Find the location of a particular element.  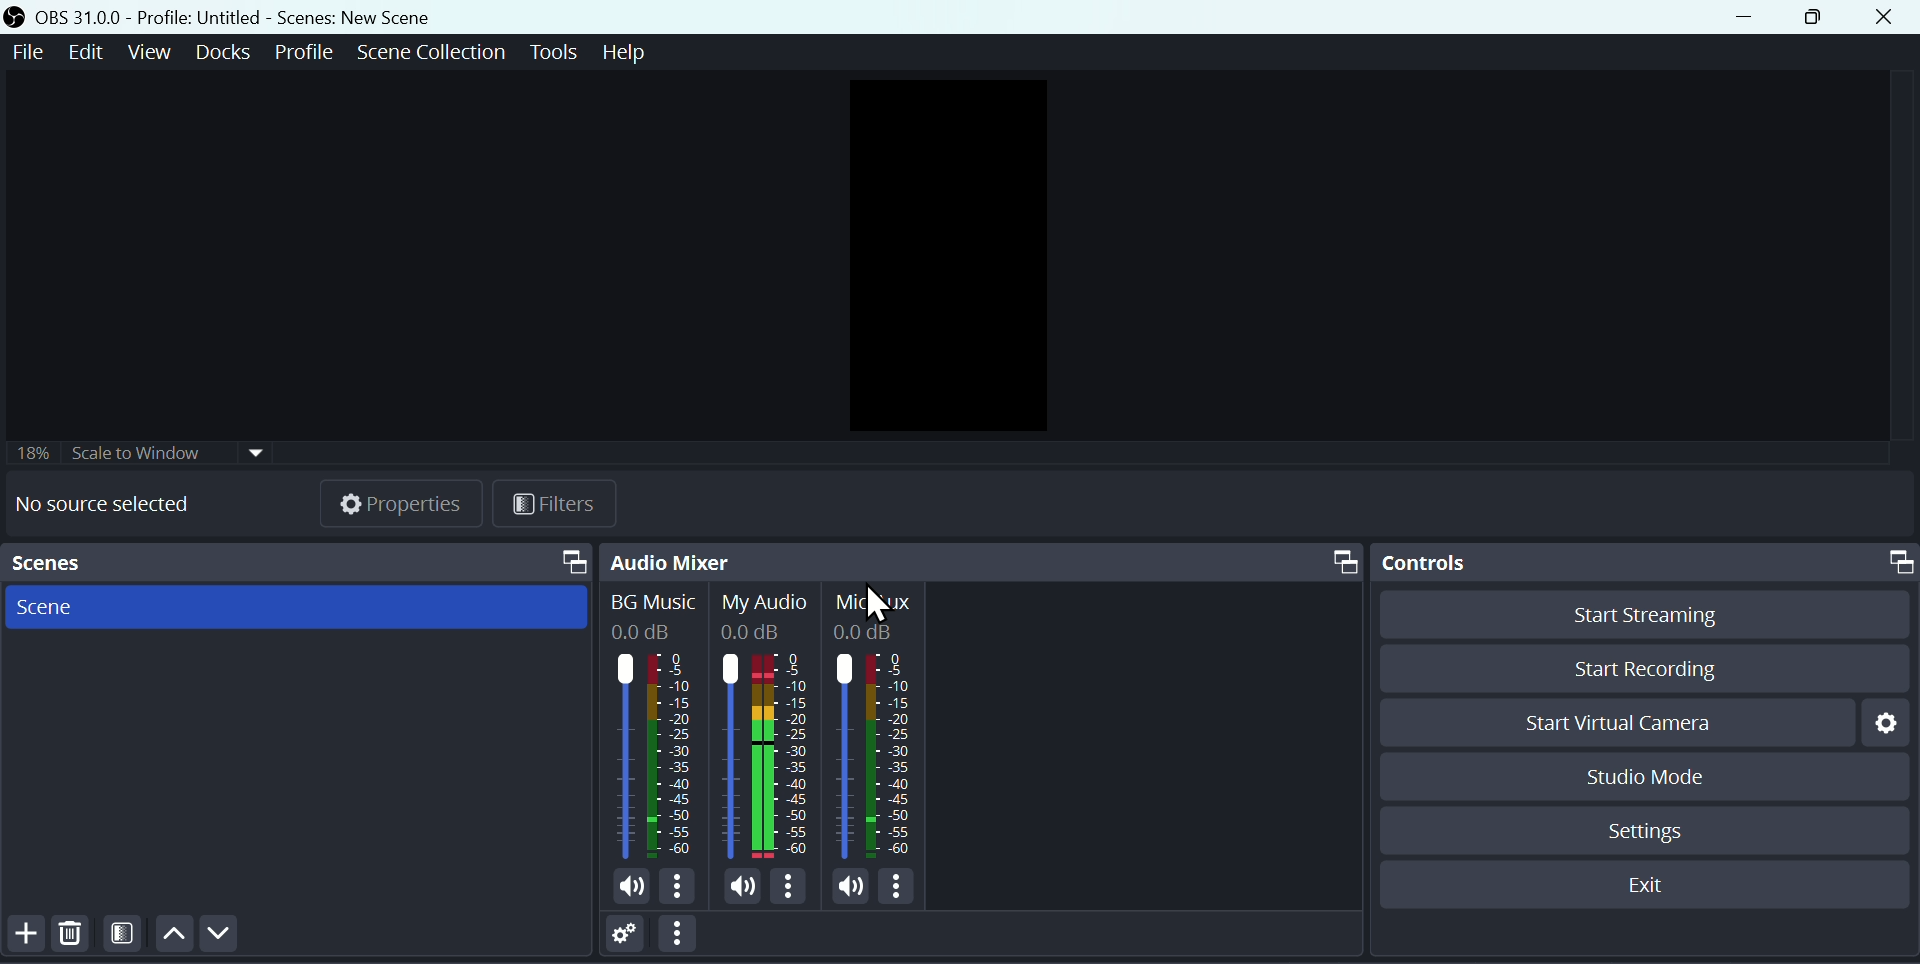

Delete is located at coordinates (73, 936).